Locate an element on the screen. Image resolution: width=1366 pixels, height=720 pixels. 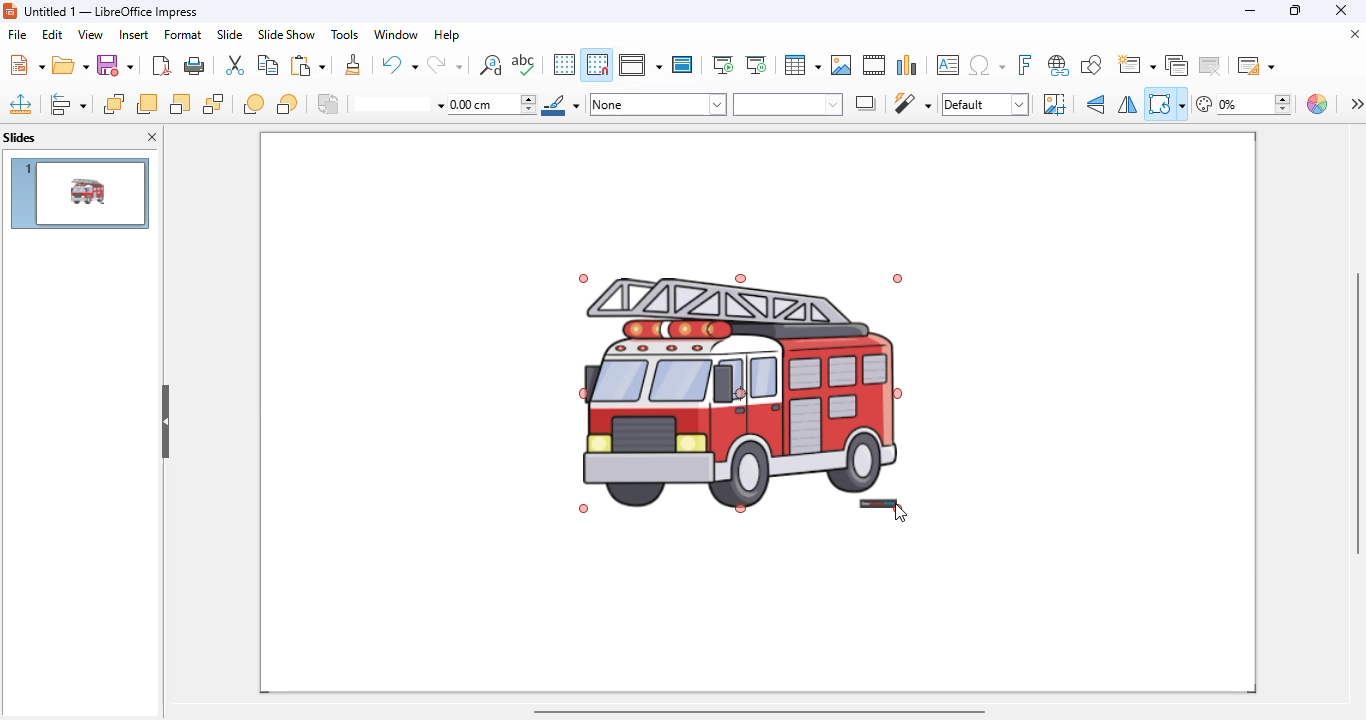
bring forward is located at coordinates (146, 104).